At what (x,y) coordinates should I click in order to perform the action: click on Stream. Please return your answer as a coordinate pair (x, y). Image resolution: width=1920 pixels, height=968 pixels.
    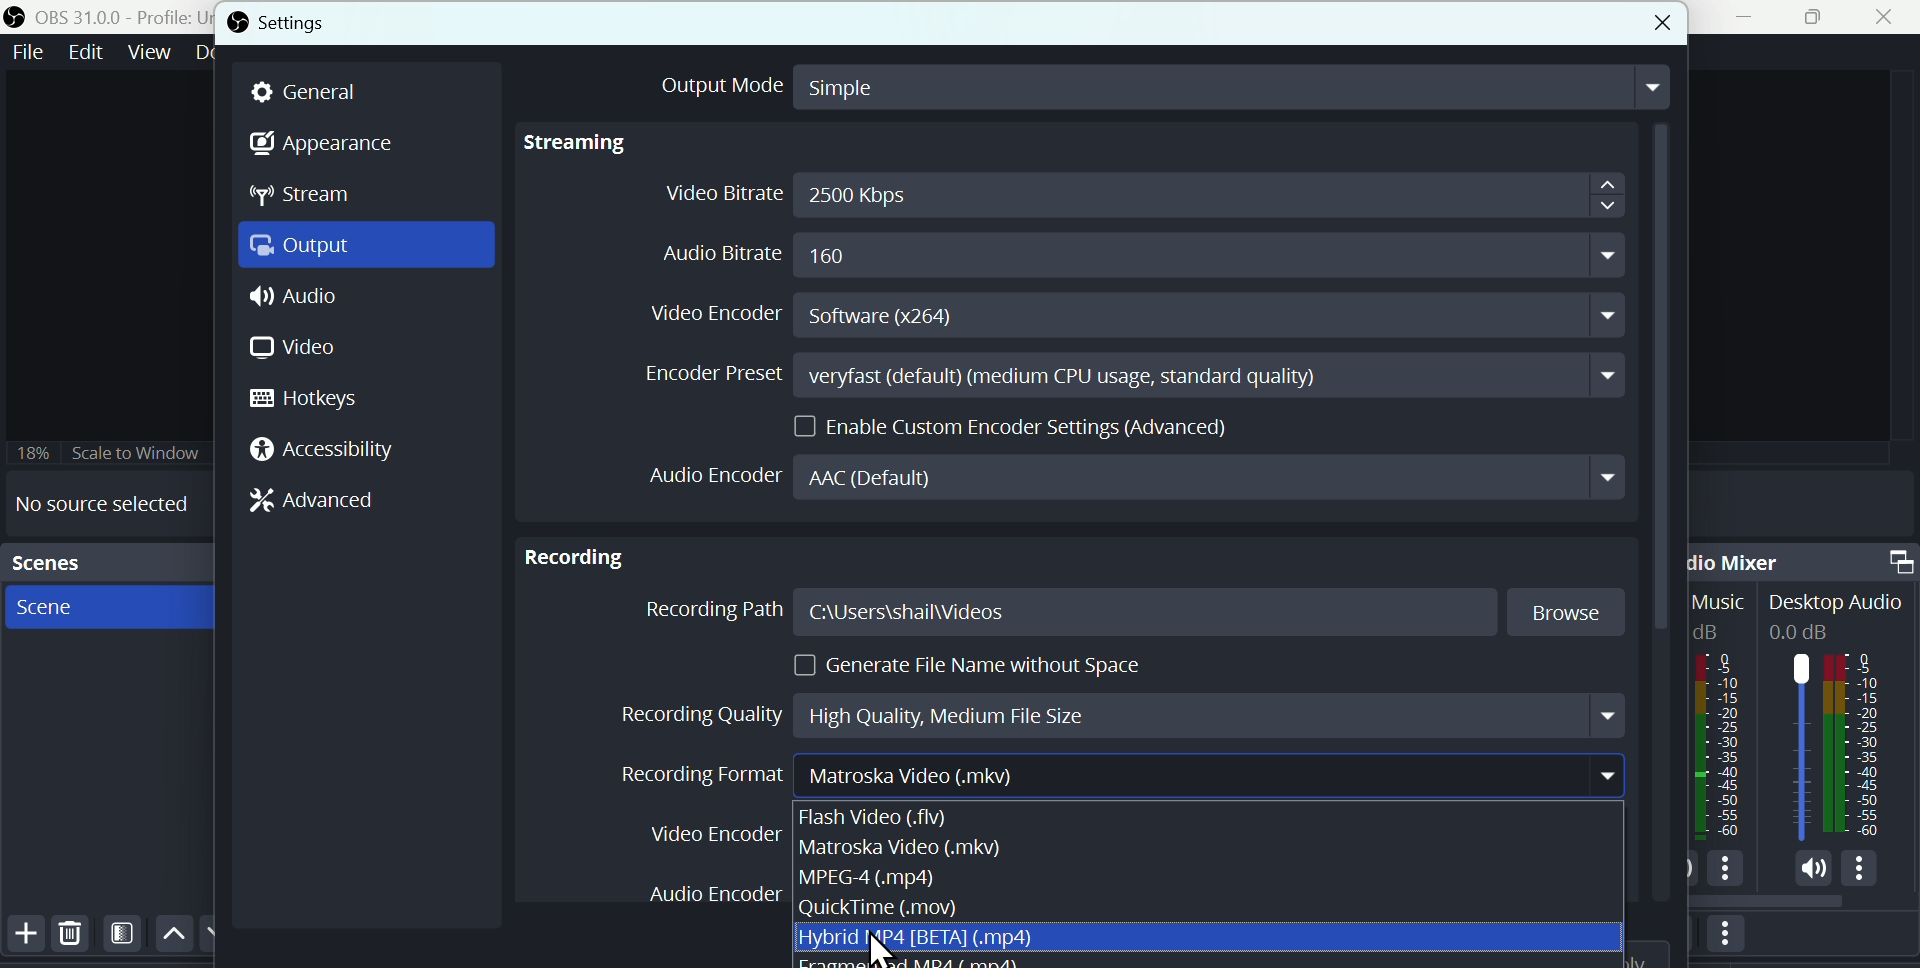
    Looking at the image, I should click on (312, 194).